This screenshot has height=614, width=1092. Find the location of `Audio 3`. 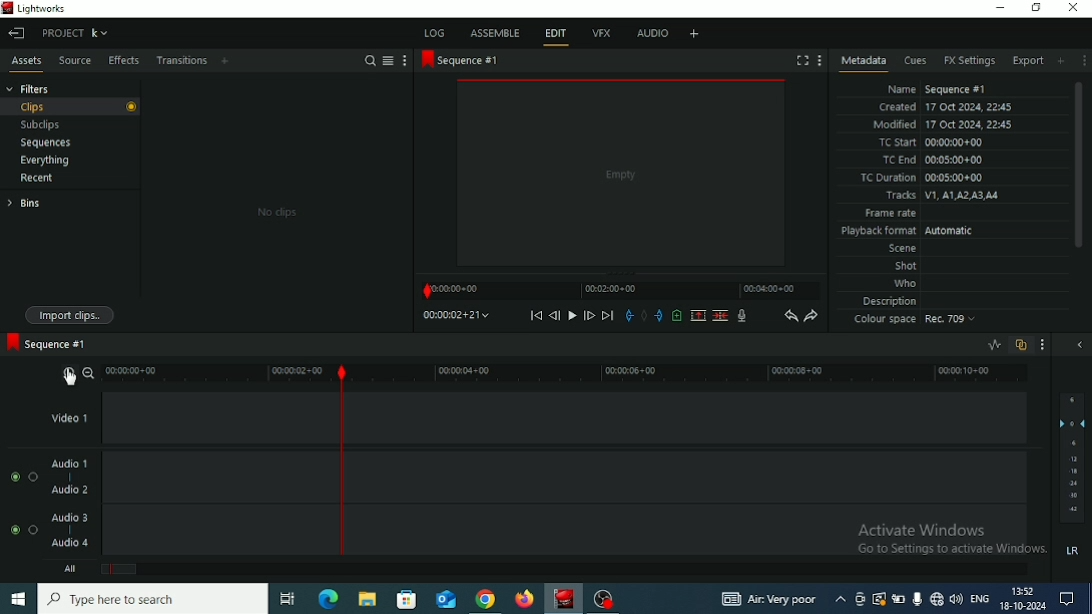

Audio 3 is located at coordinates (71, 516).